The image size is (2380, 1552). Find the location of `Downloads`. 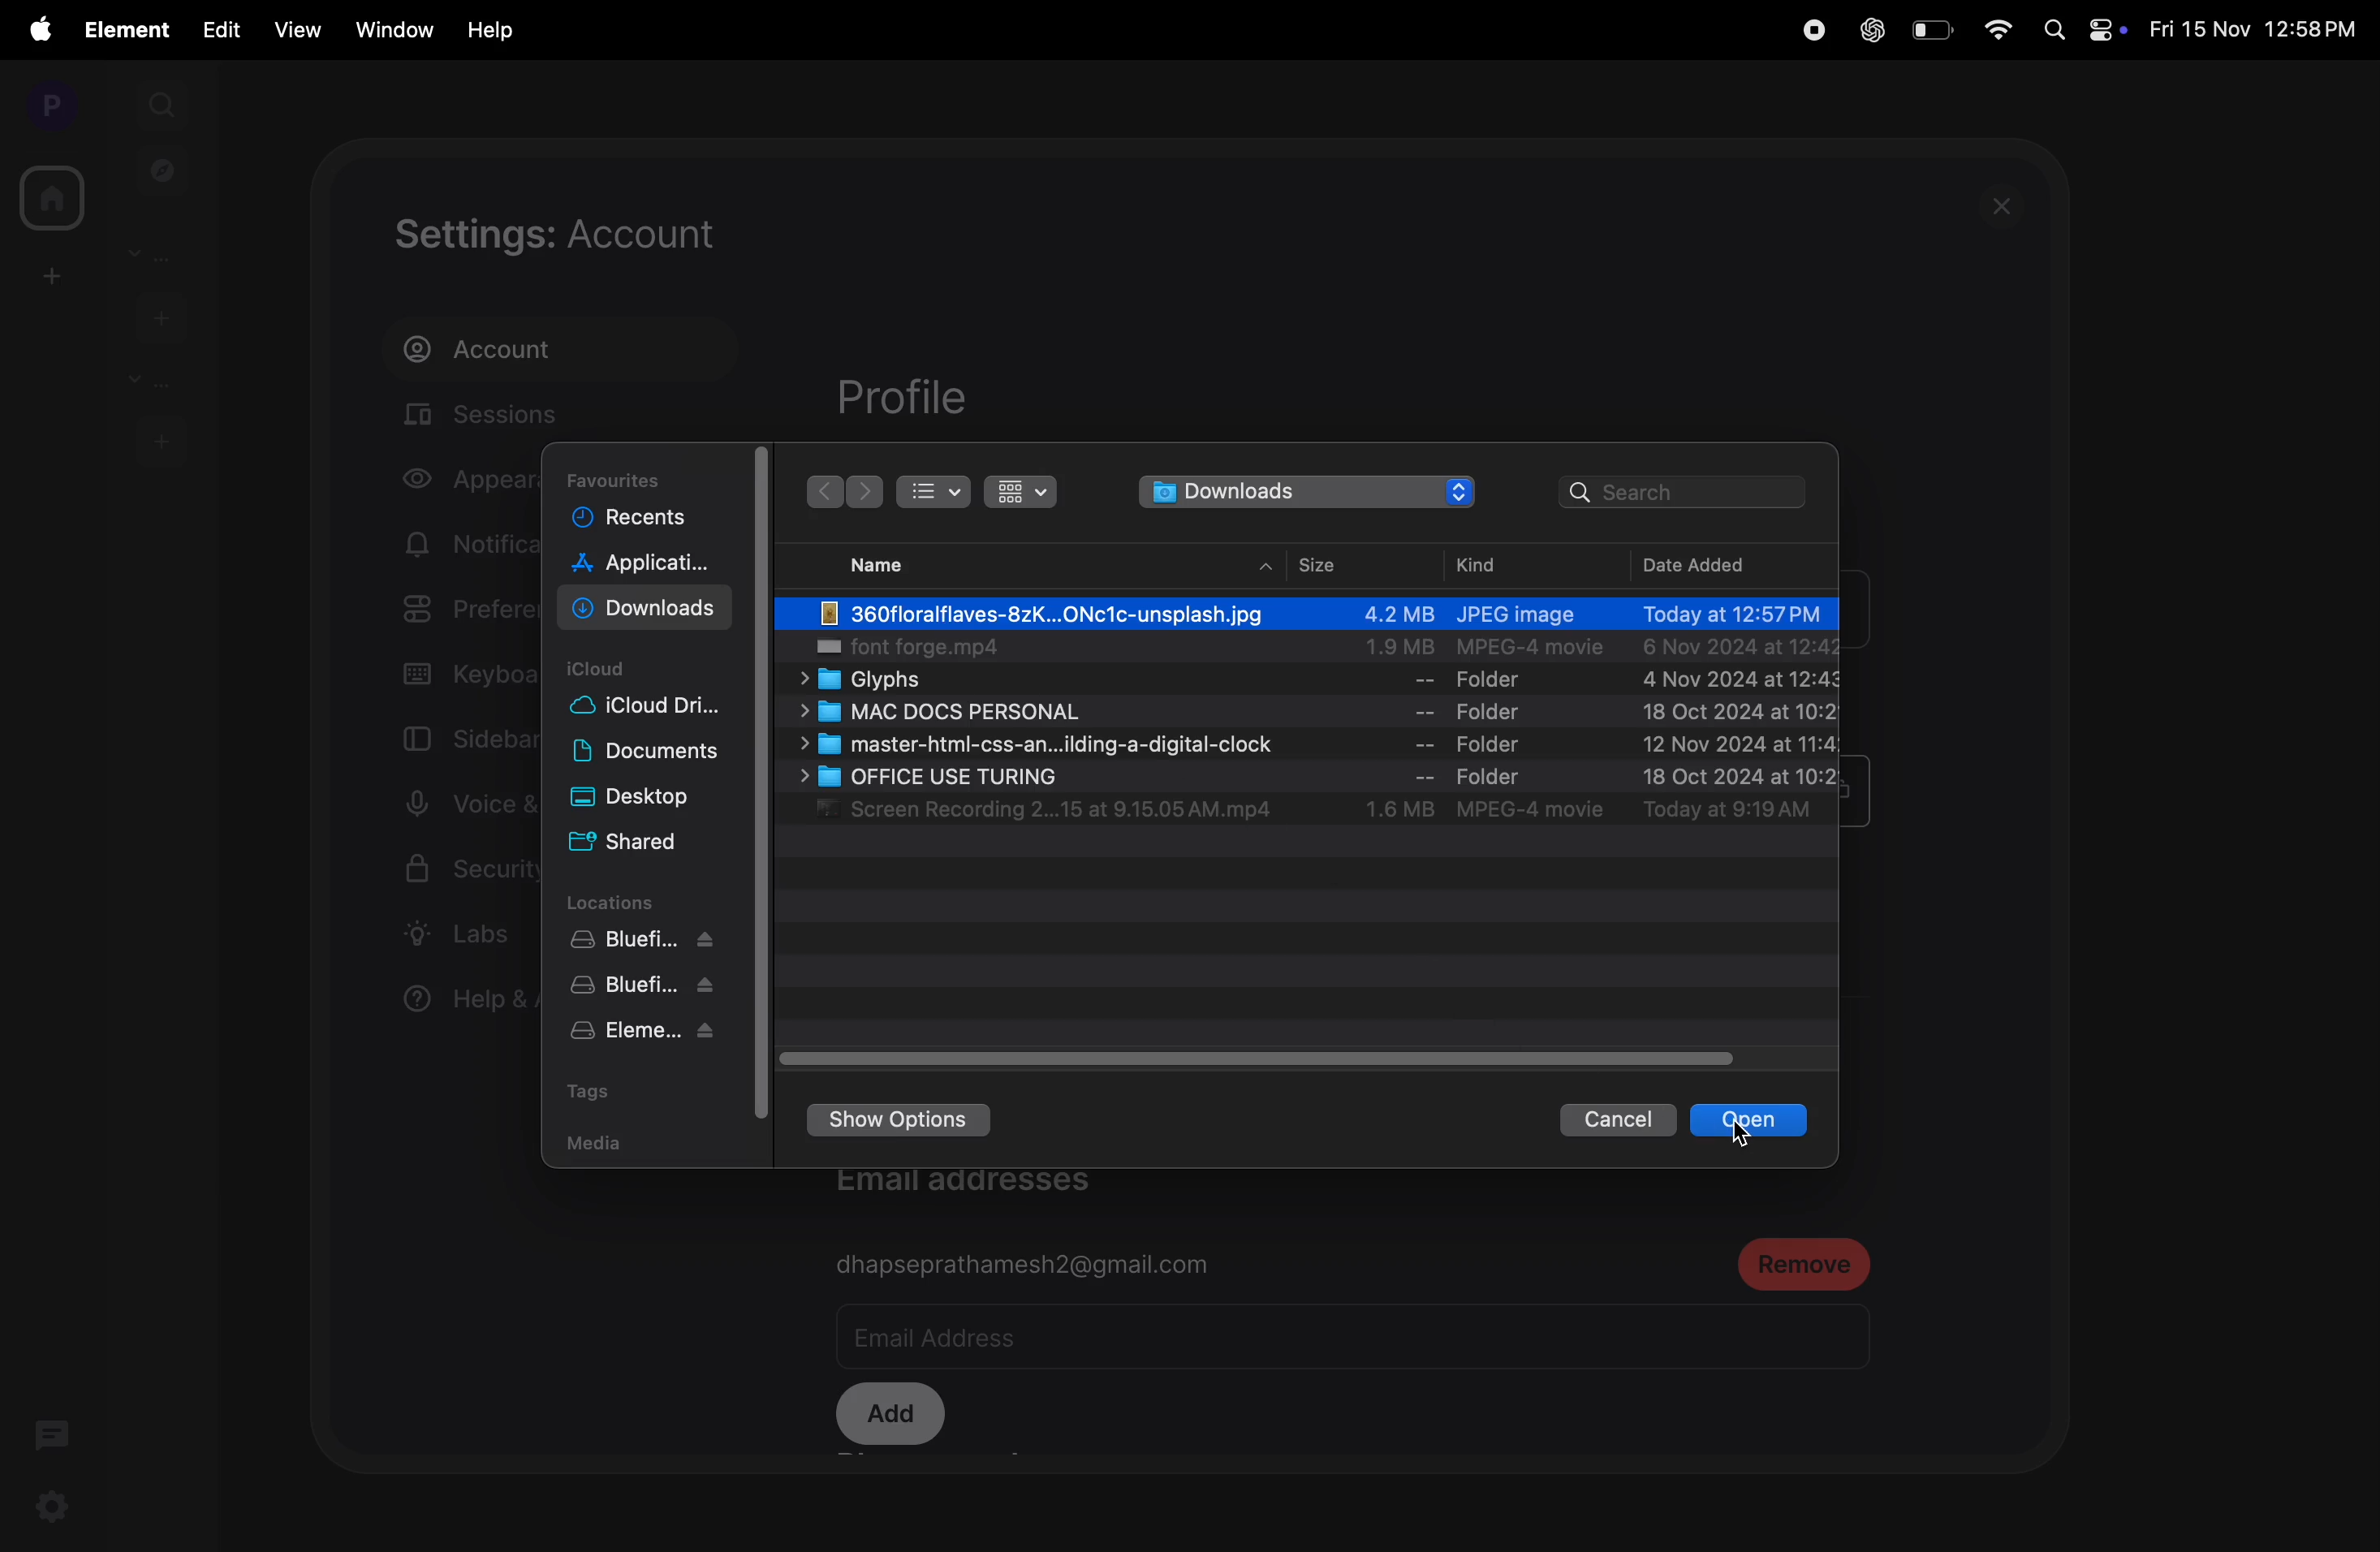

Downloads is located at coordinates (648, 609).